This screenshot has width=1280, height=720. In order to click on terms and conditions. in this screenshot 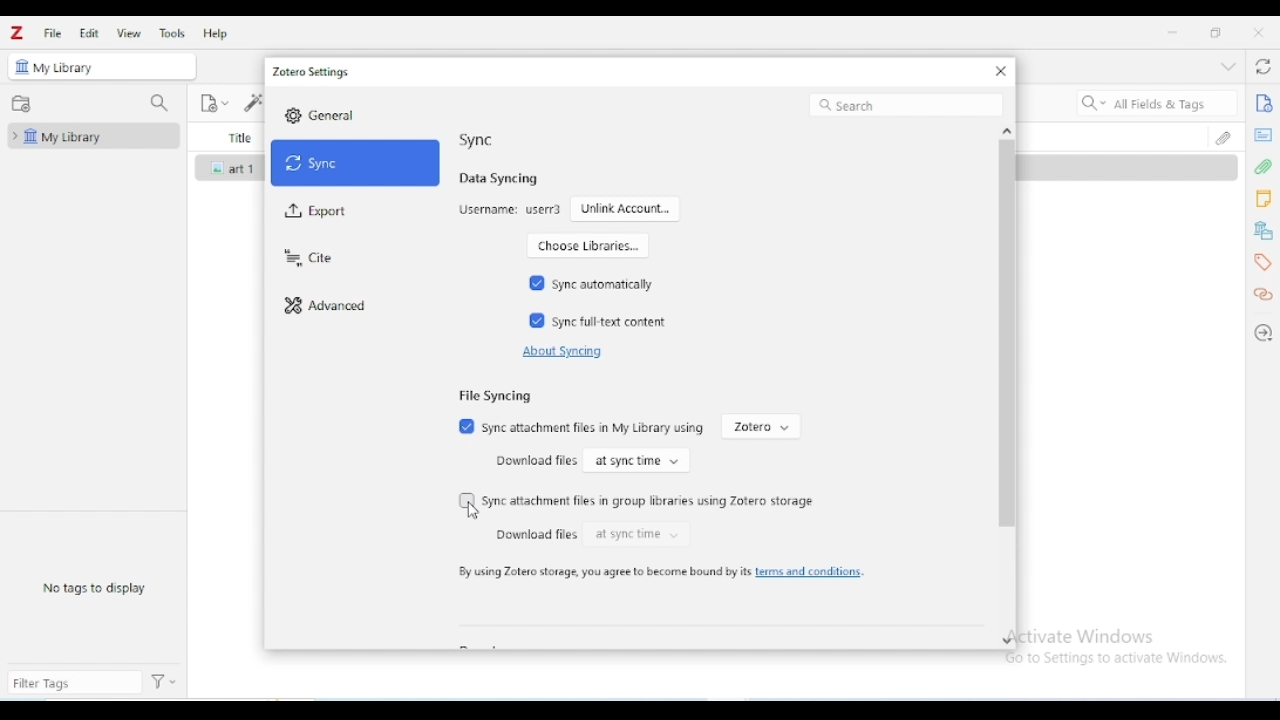, I will do `click(810, 572)`.